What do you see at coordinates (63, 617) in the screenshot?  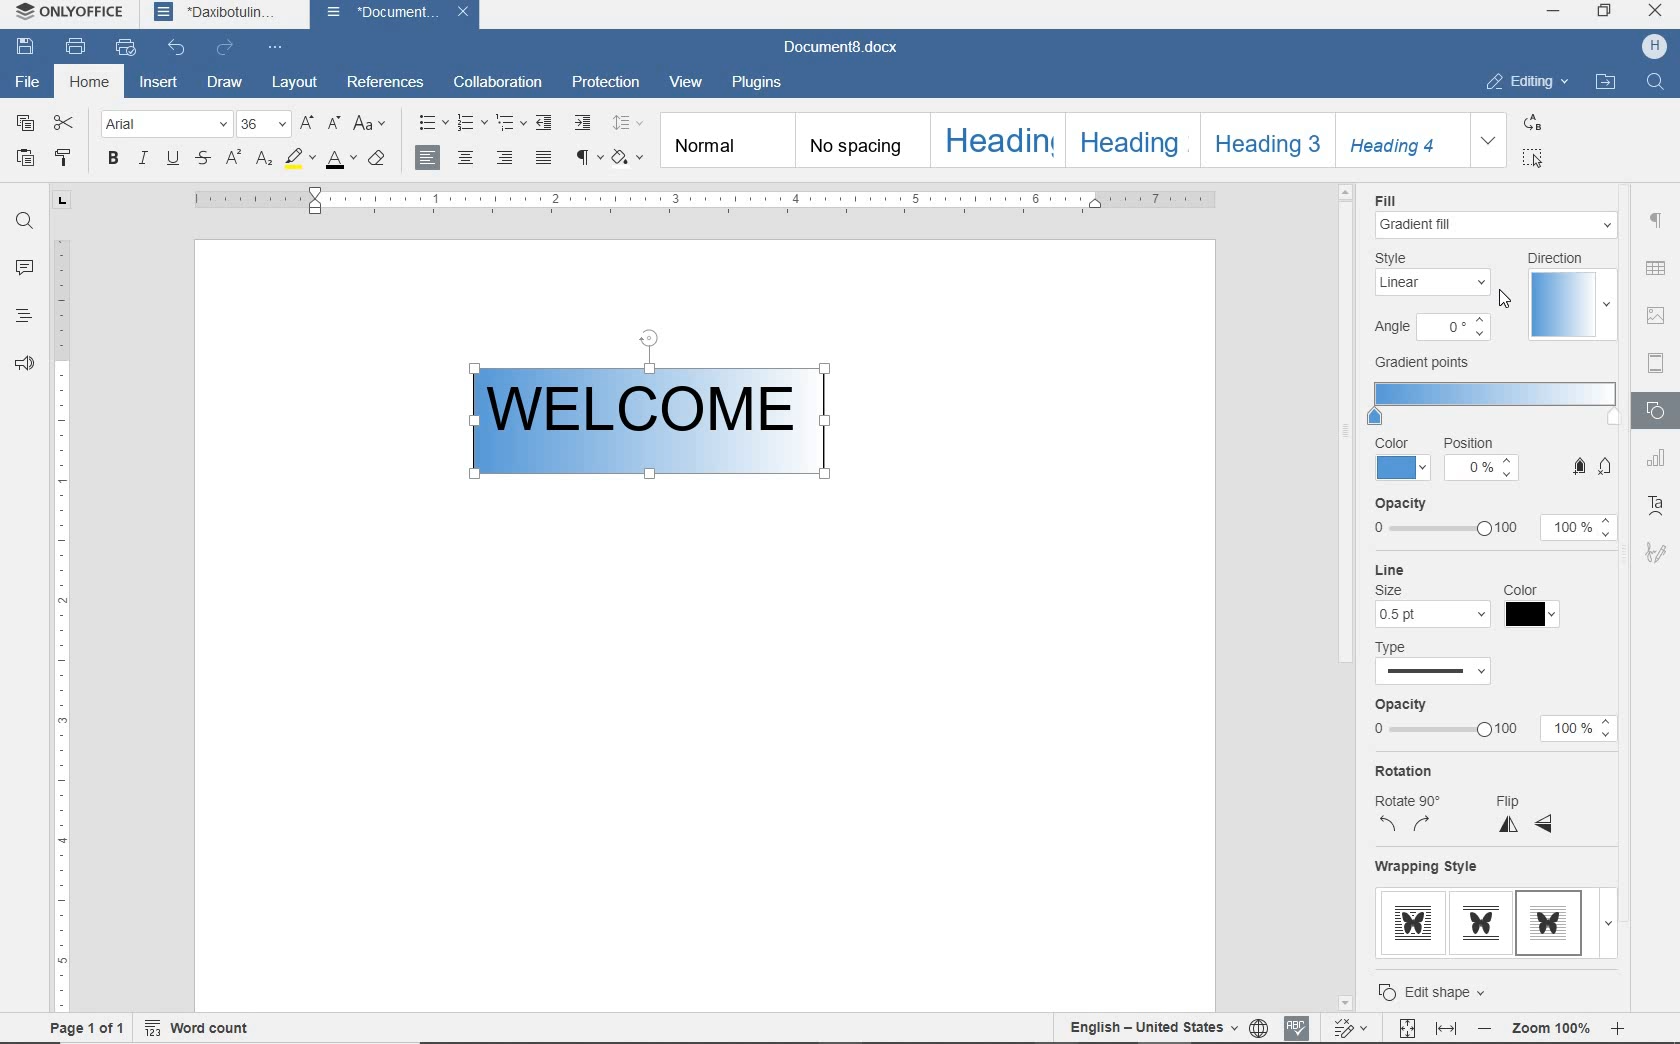 I see `RULER` at bounding box center [63, 617].